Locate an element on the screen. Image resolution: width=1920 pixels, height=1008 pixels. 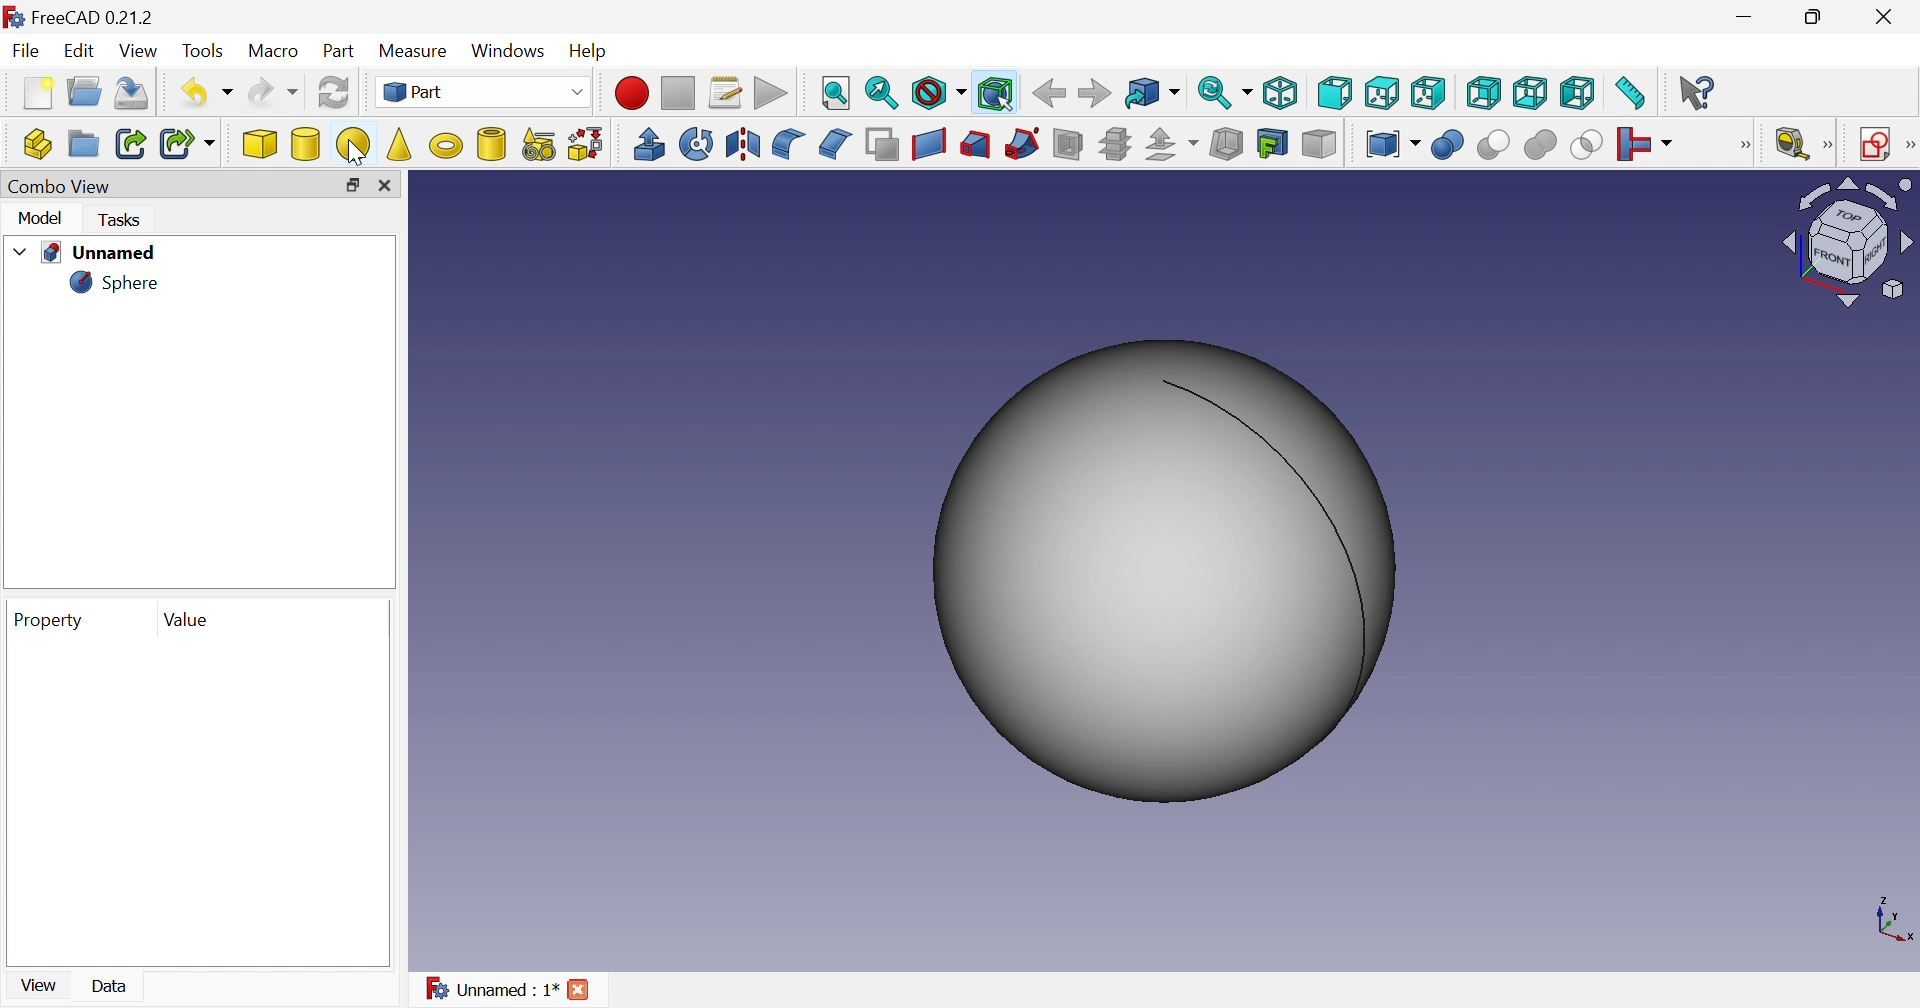
Union is located at coordinates (1541, 145).